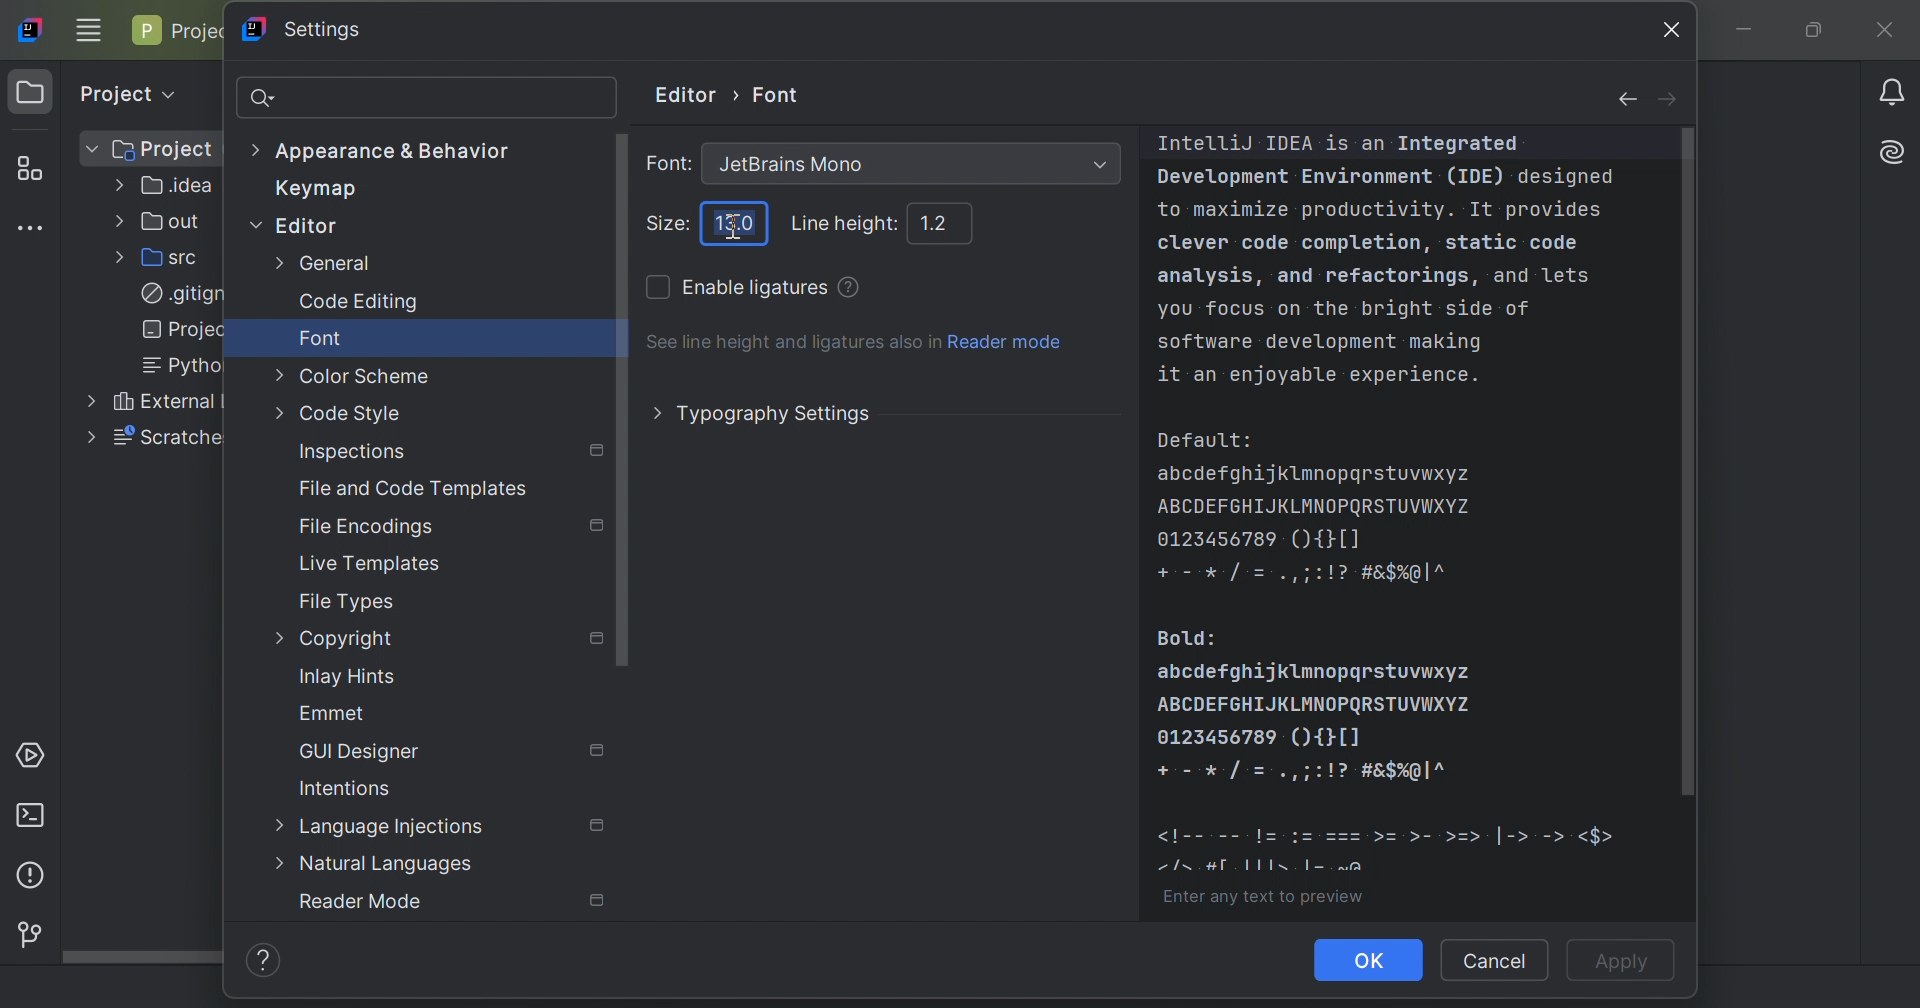  Describe the element at coordinates (1895, 91) in the screenshot. I see `Notifications` at that location.